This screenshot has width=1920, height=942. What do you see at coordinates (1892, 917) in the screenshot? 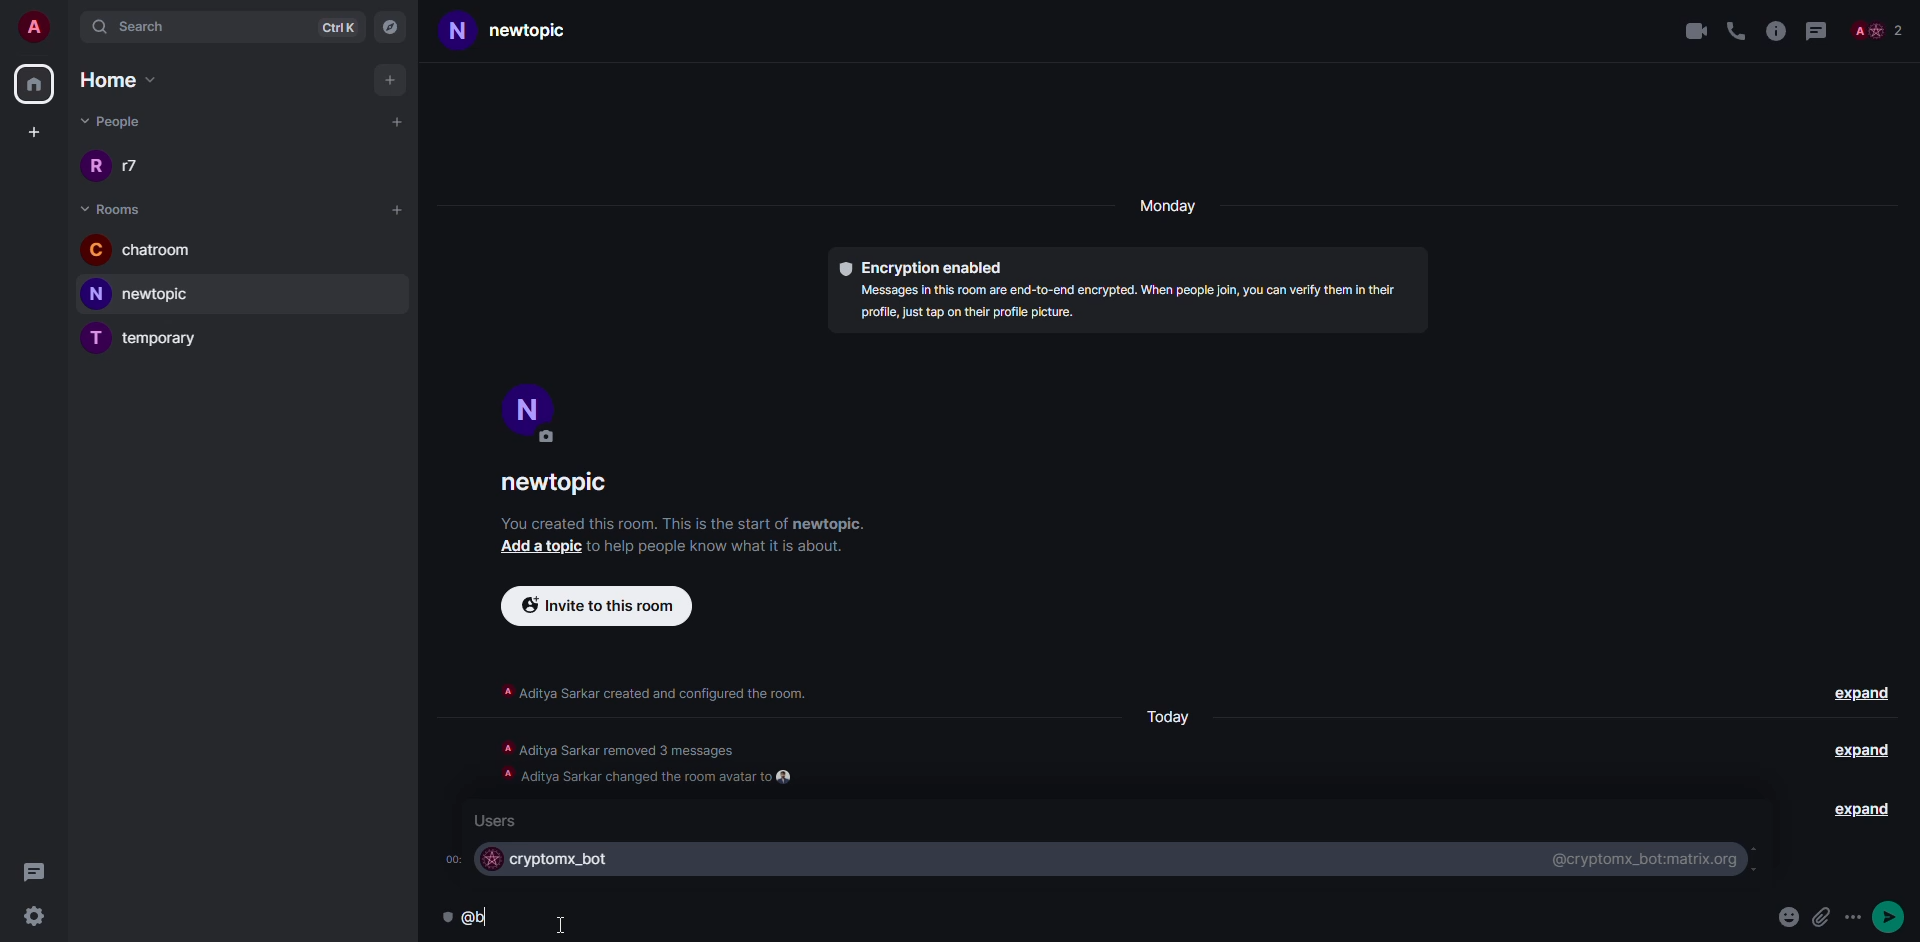
I see `send` at bounding box center [1892, 917].